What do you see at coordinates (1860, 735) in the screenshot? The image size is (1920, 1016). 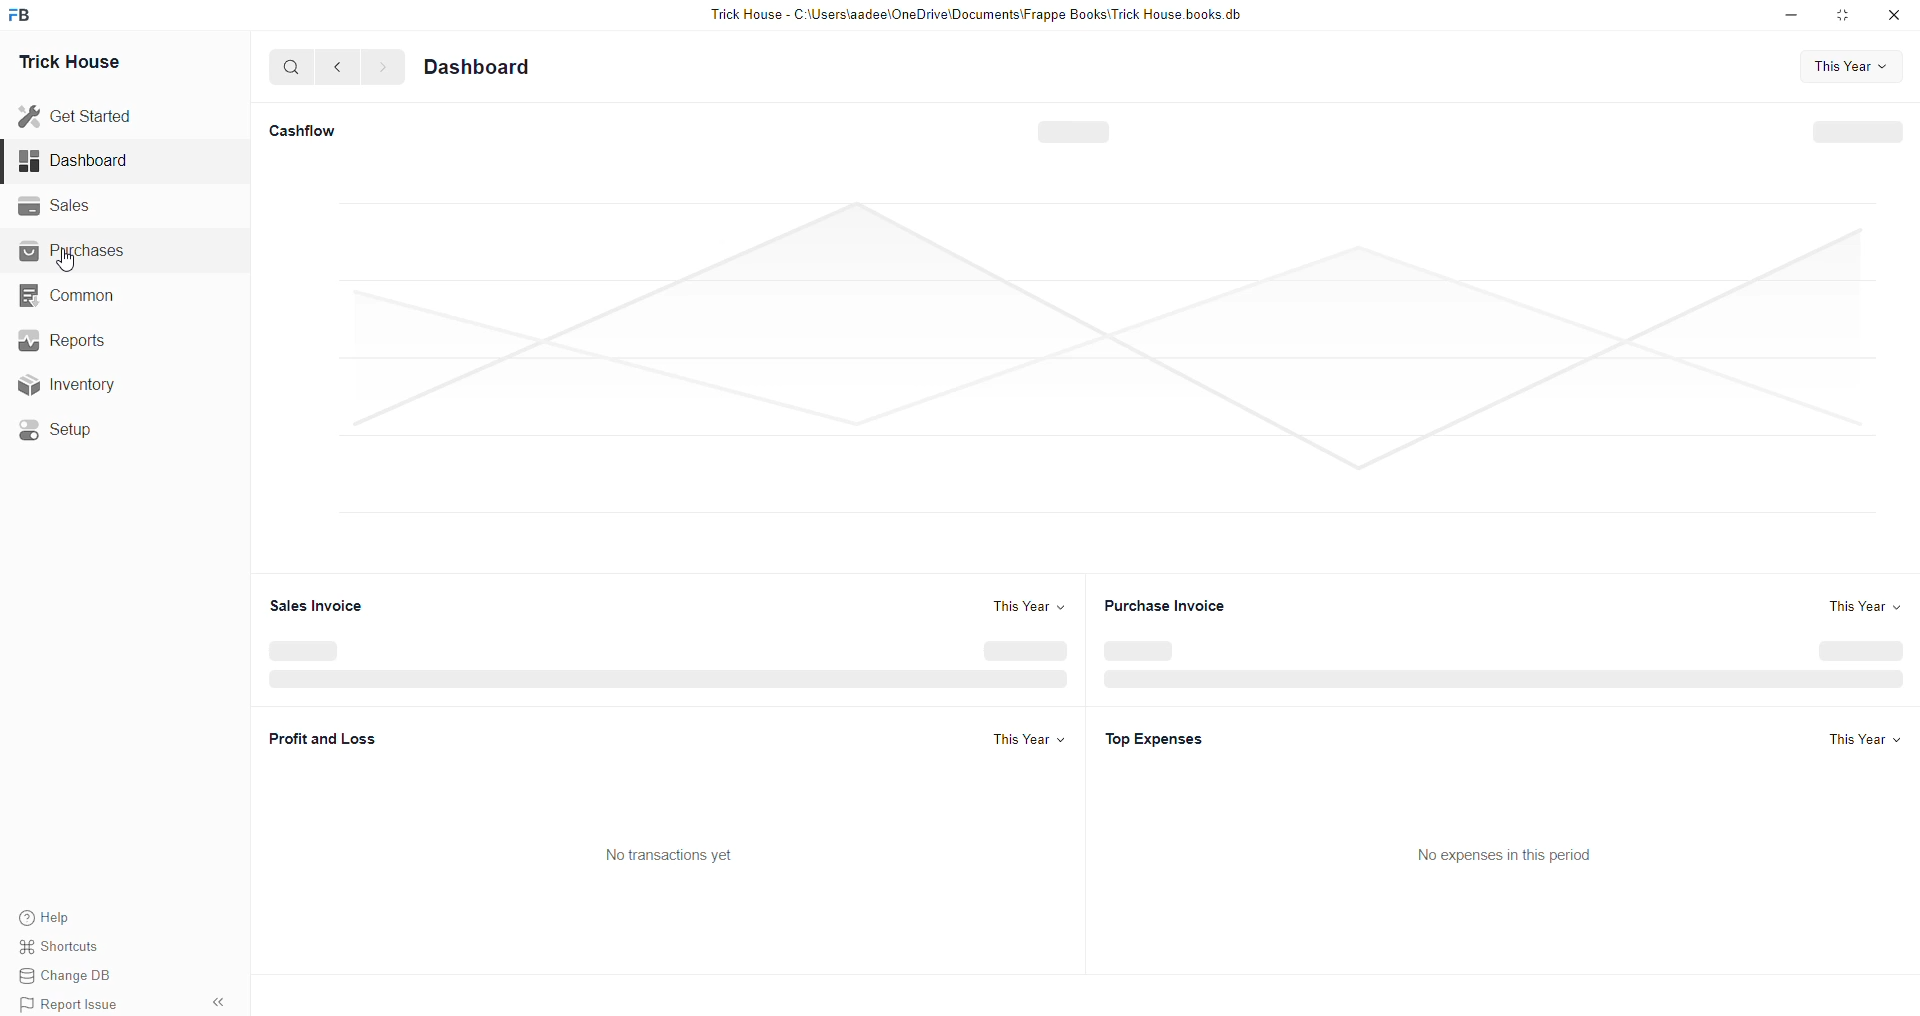 I see `this year` at bounding box center [1860, 735].